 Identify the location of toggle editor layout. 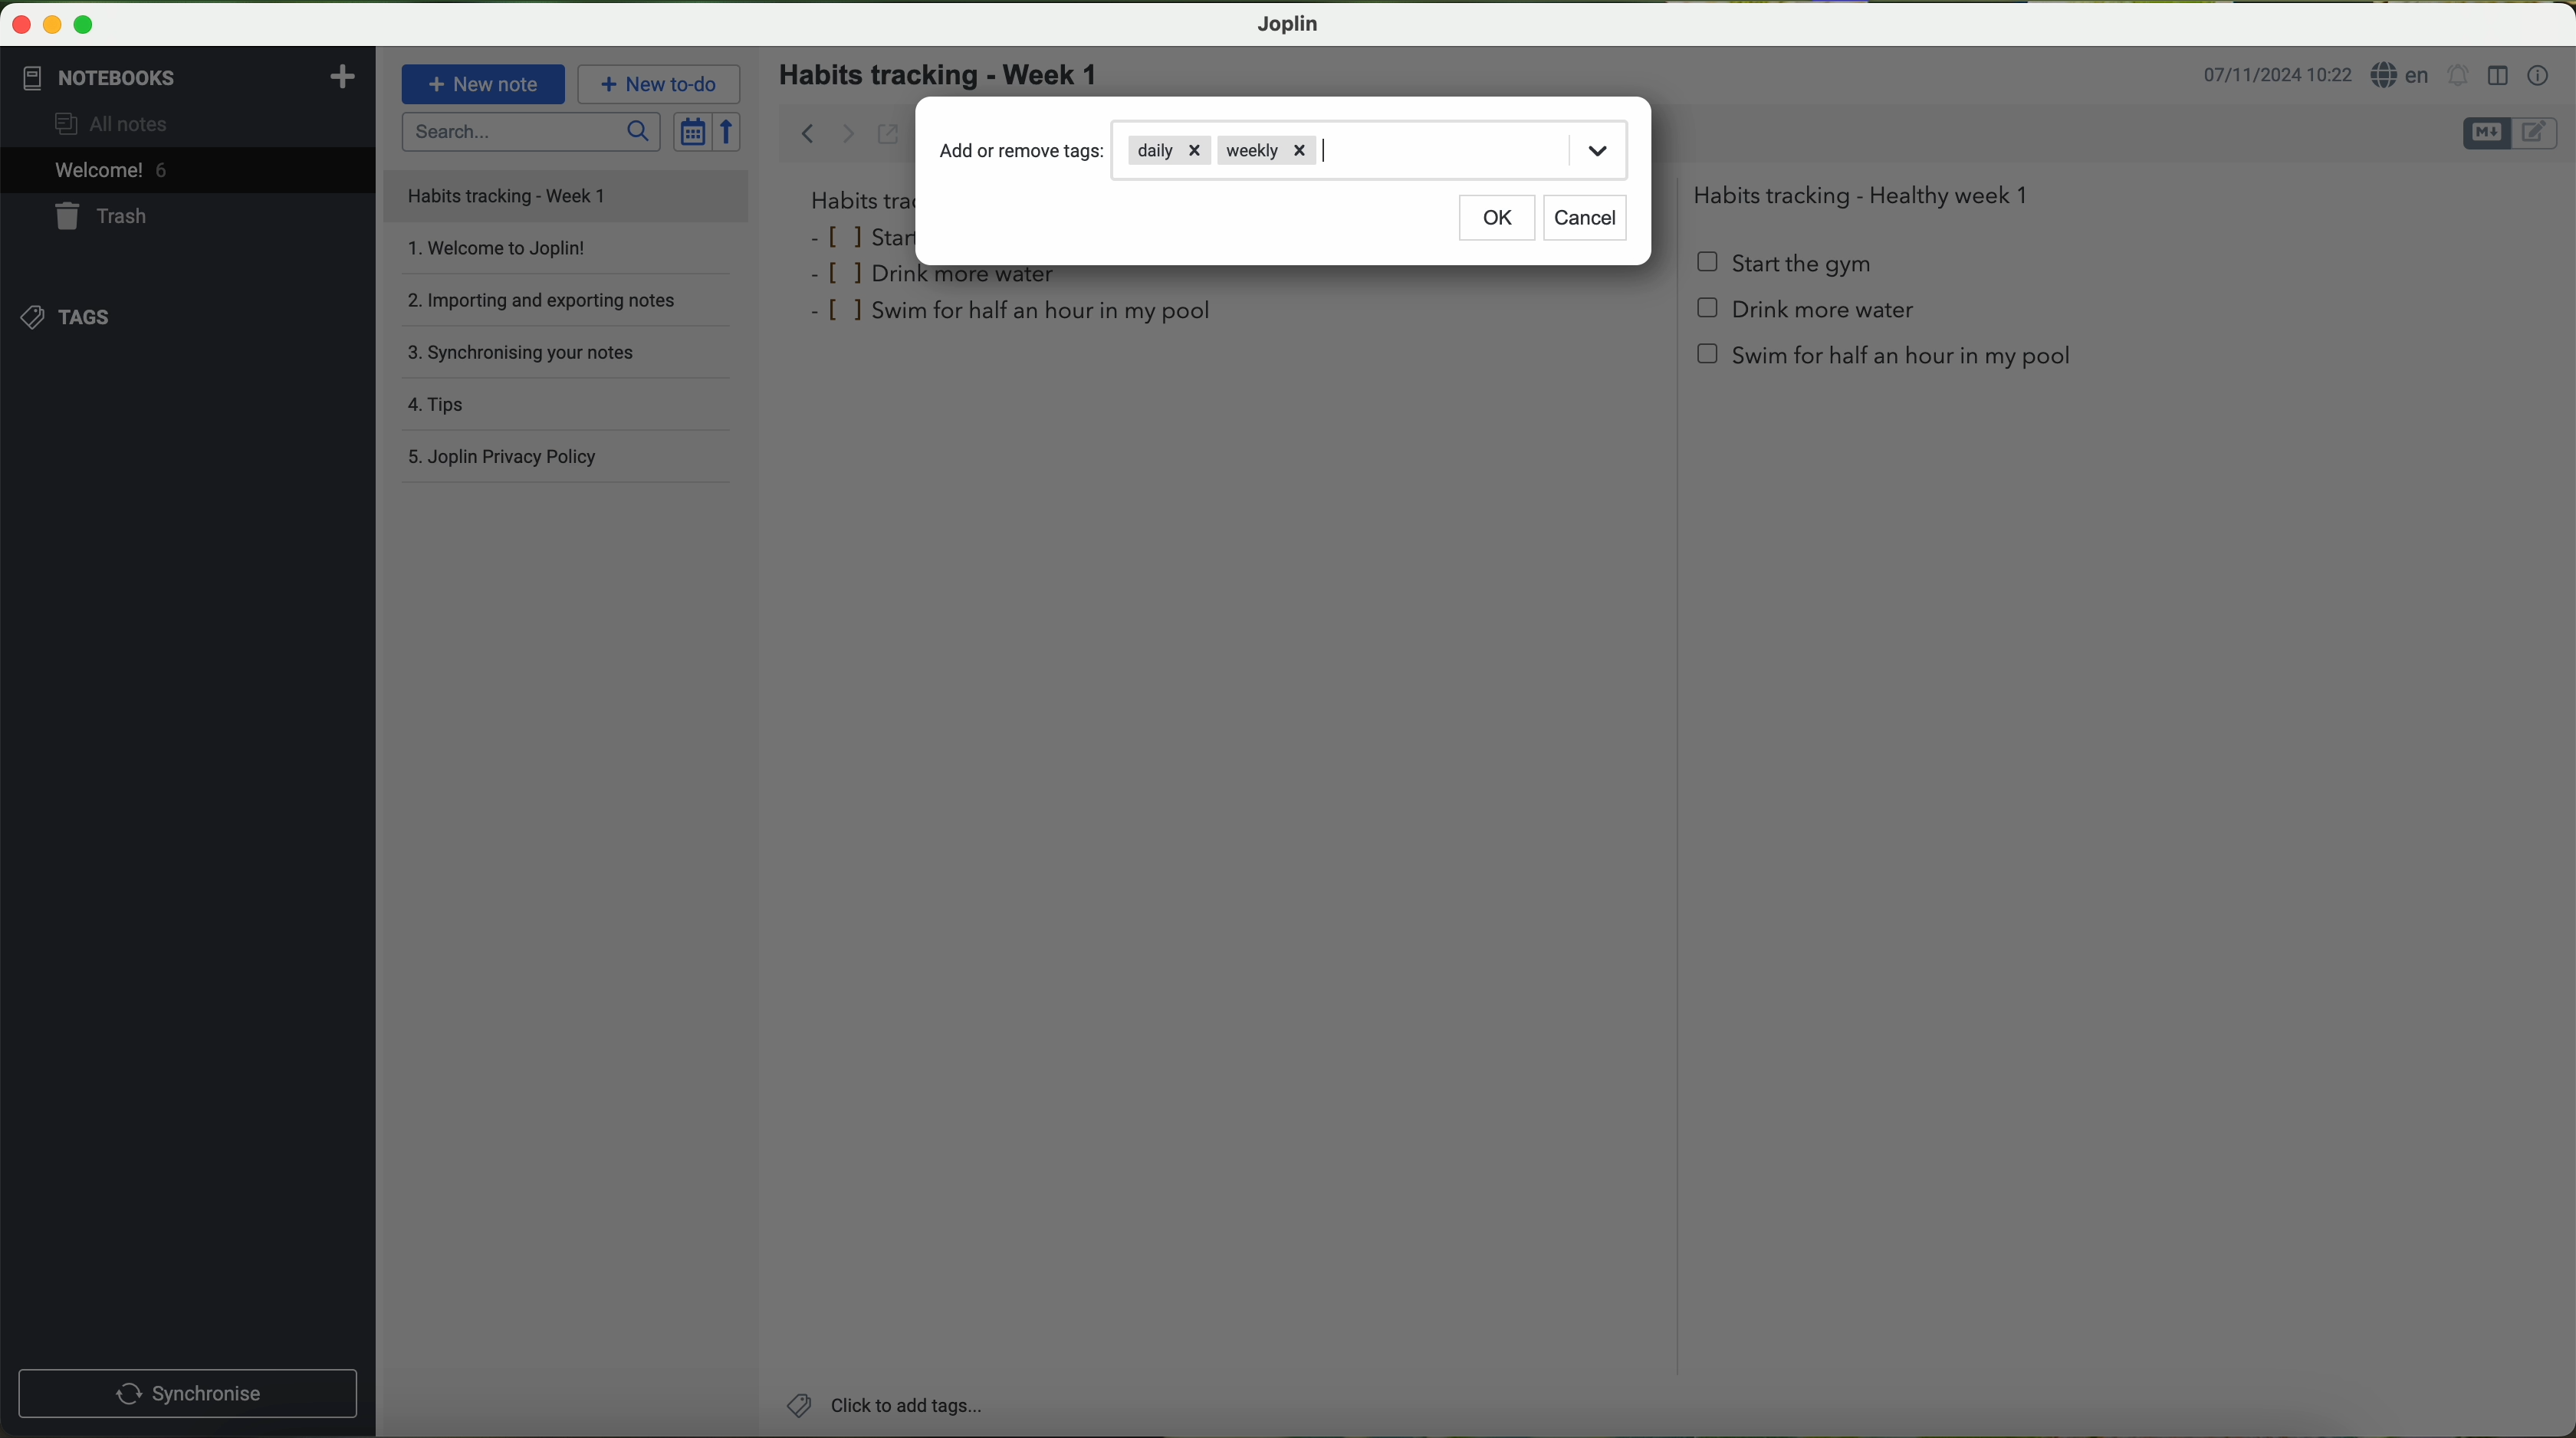
(2499, 76).